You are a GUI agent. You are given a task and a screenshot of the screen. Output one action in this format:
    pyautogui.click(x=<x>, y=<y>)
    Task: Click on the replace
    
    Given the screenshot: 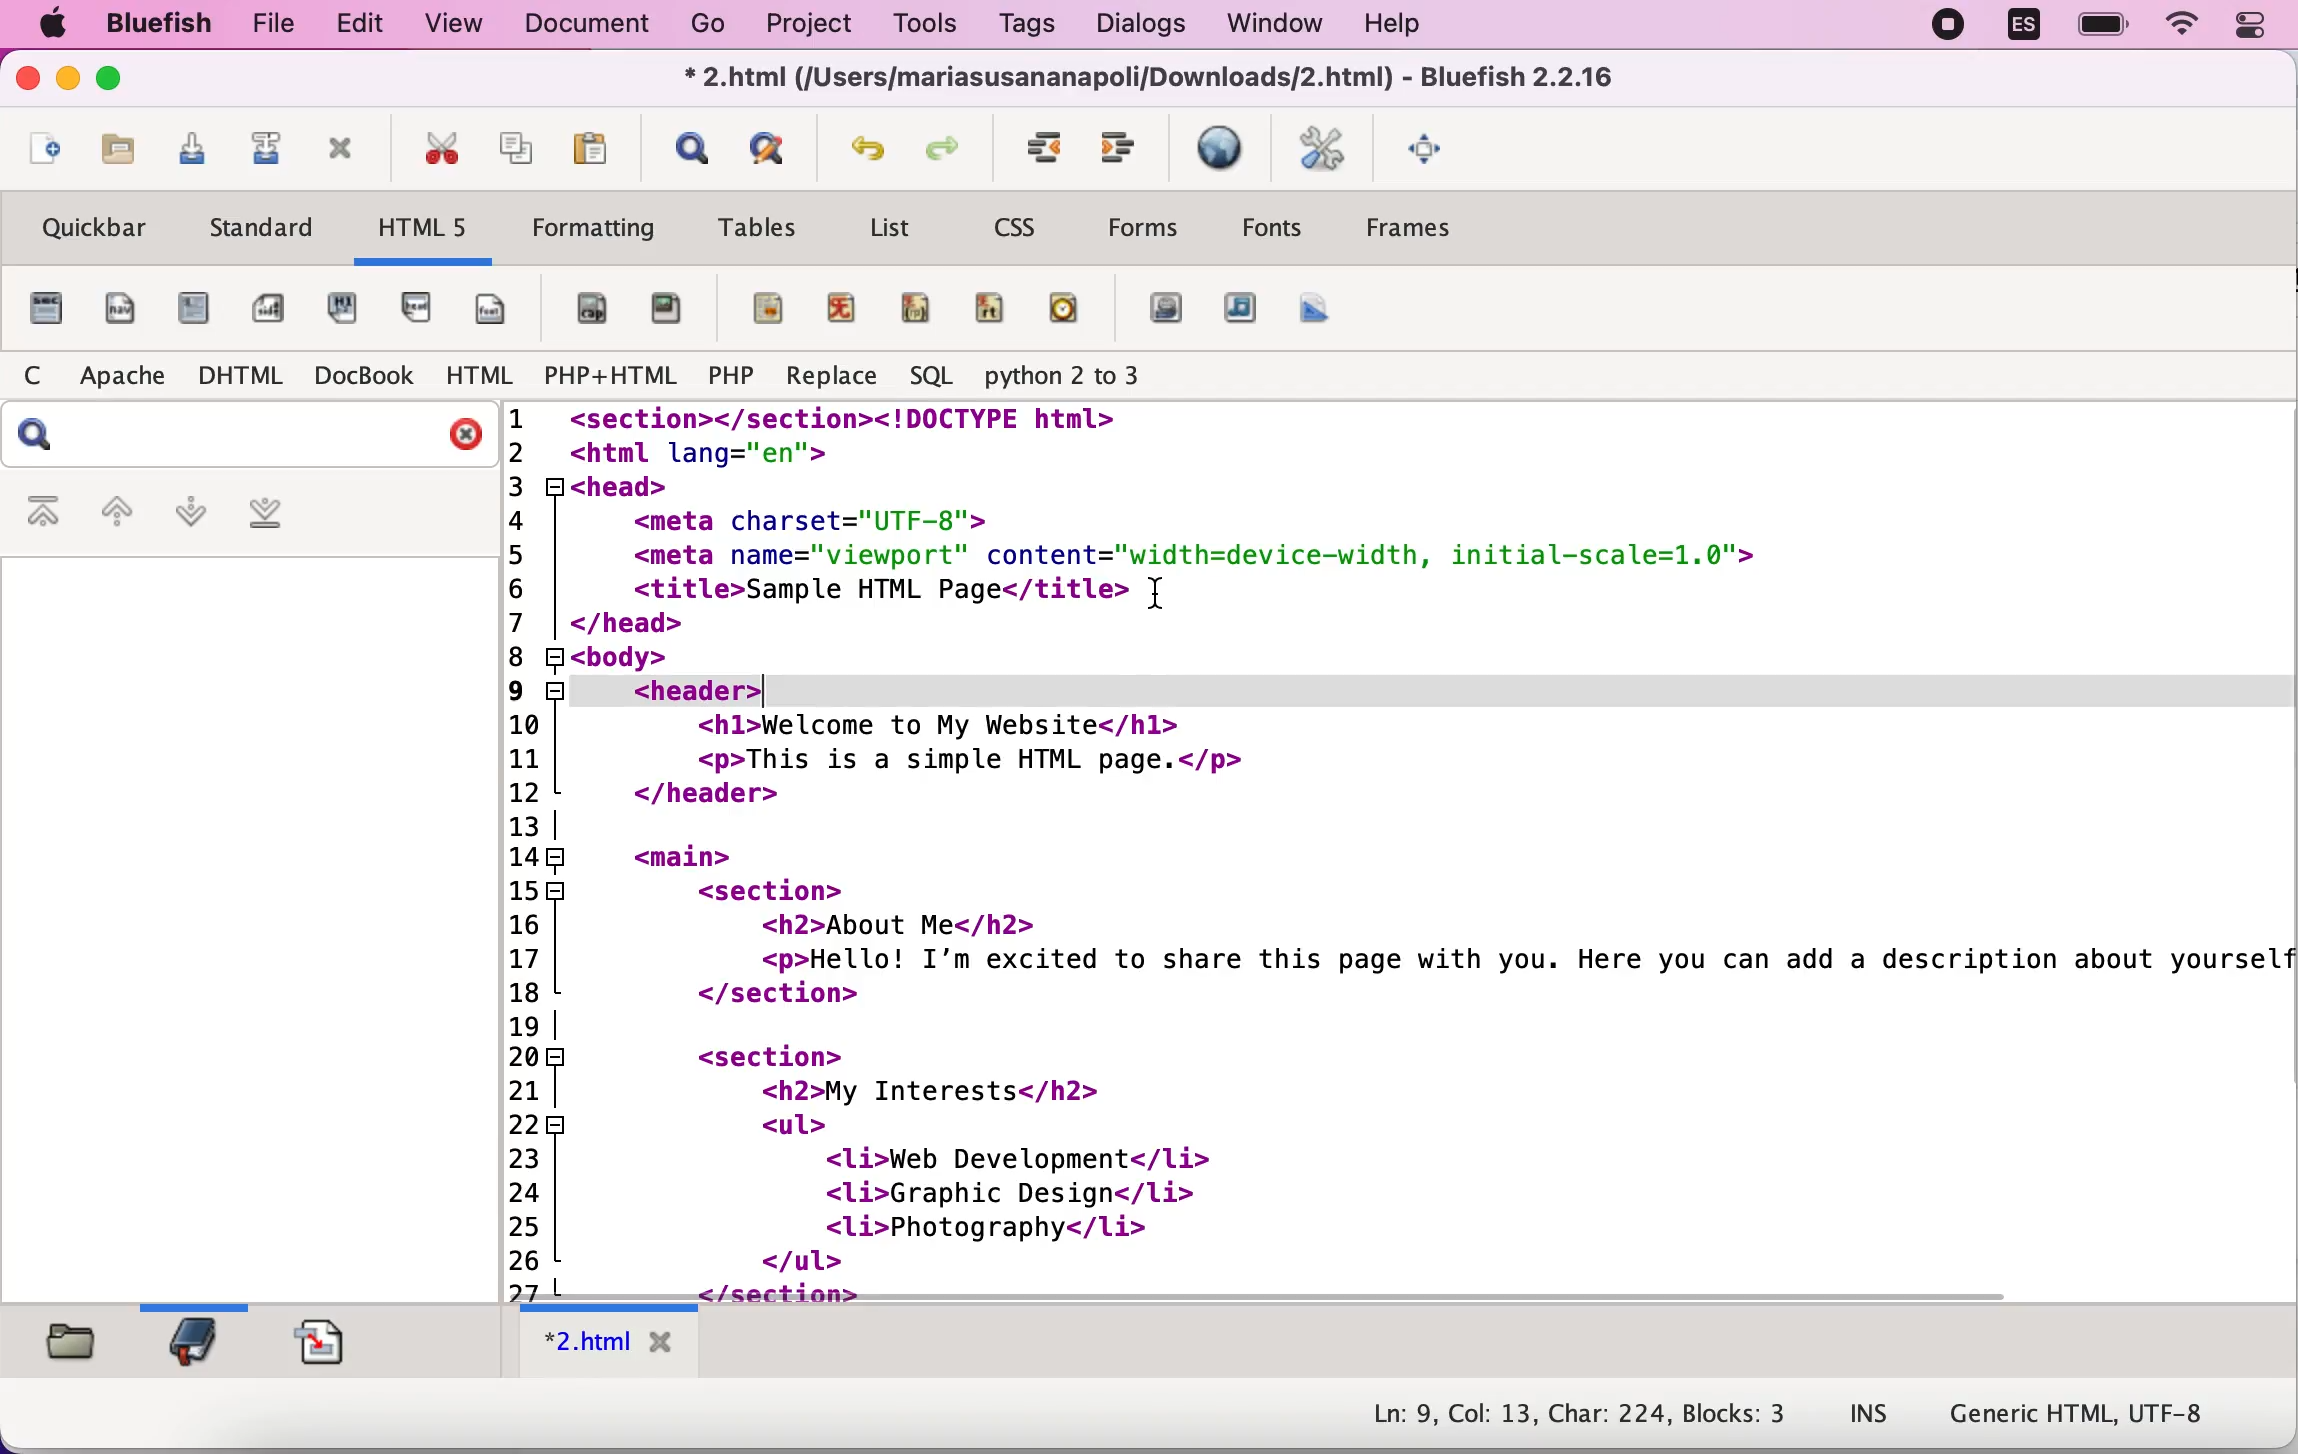 What is the action you would take?
    pyautogui.click(x=827, y=378)
    